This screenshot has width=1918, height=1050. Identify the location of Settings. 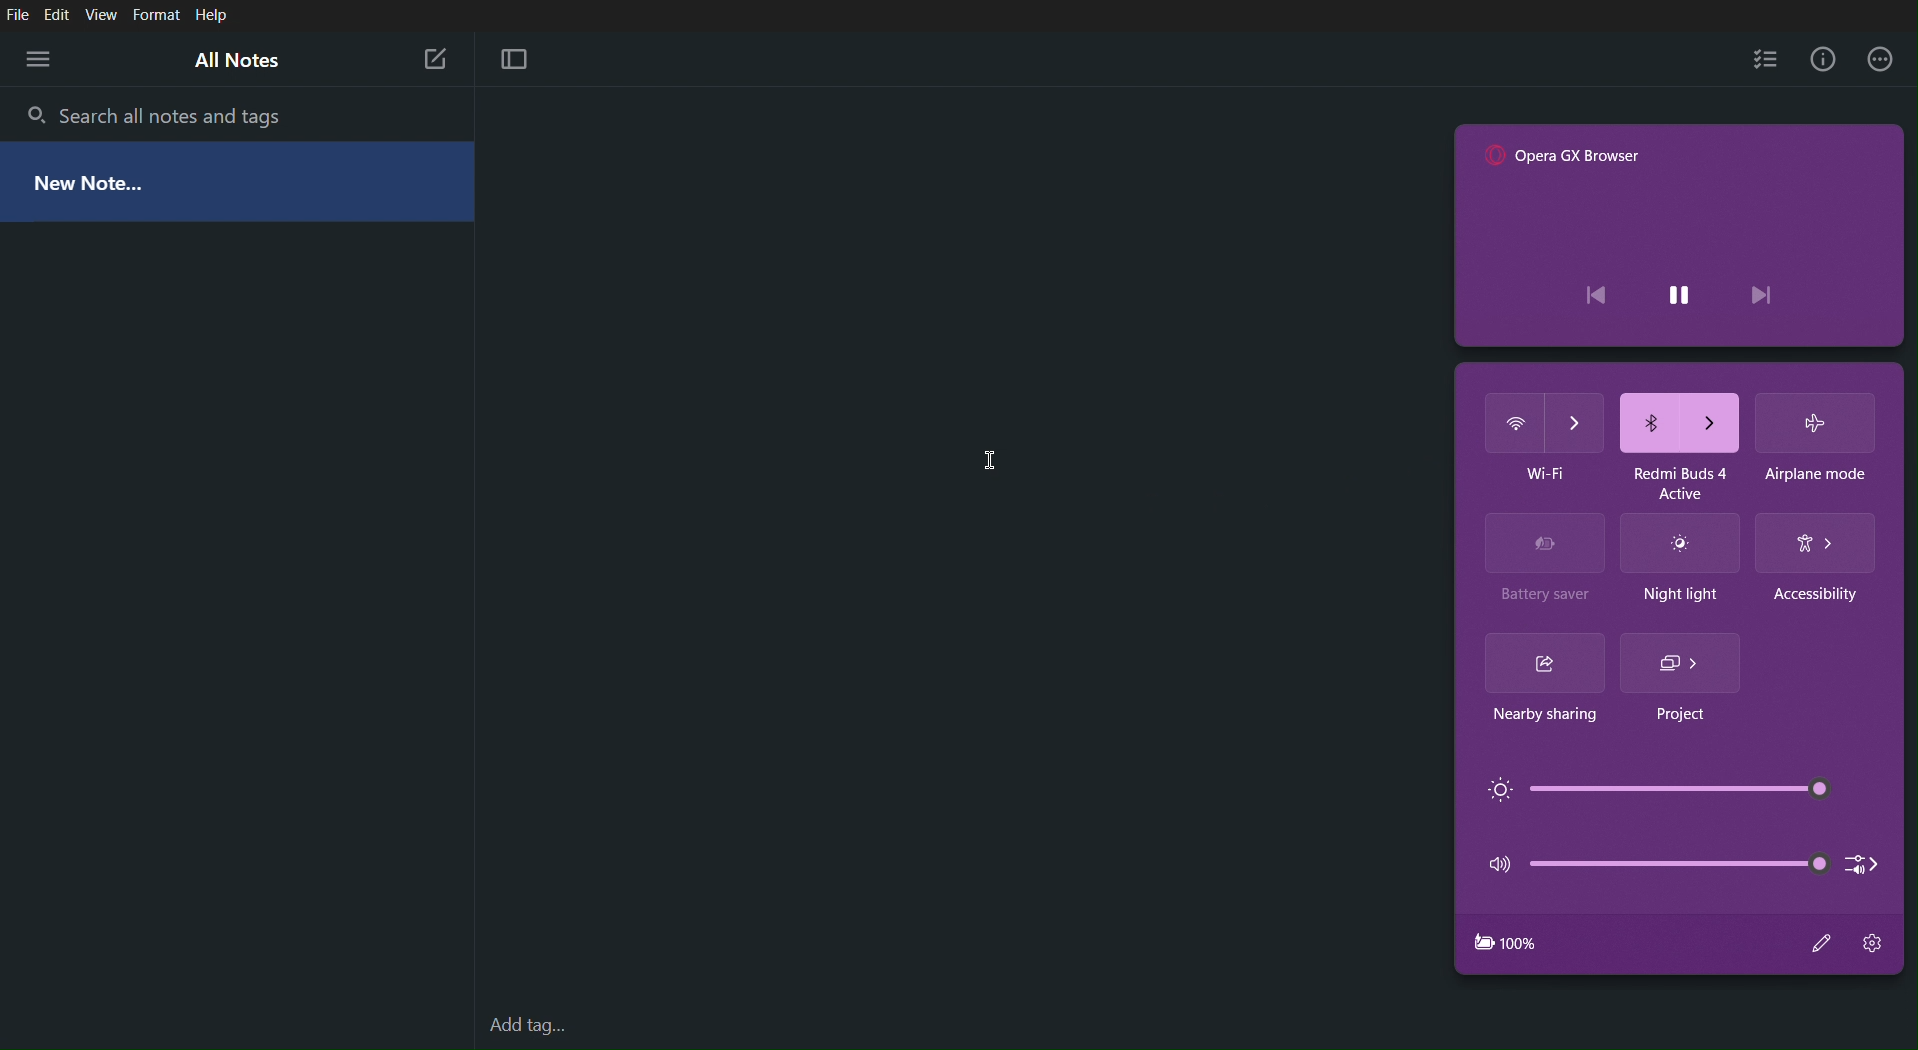
(1876, 944).